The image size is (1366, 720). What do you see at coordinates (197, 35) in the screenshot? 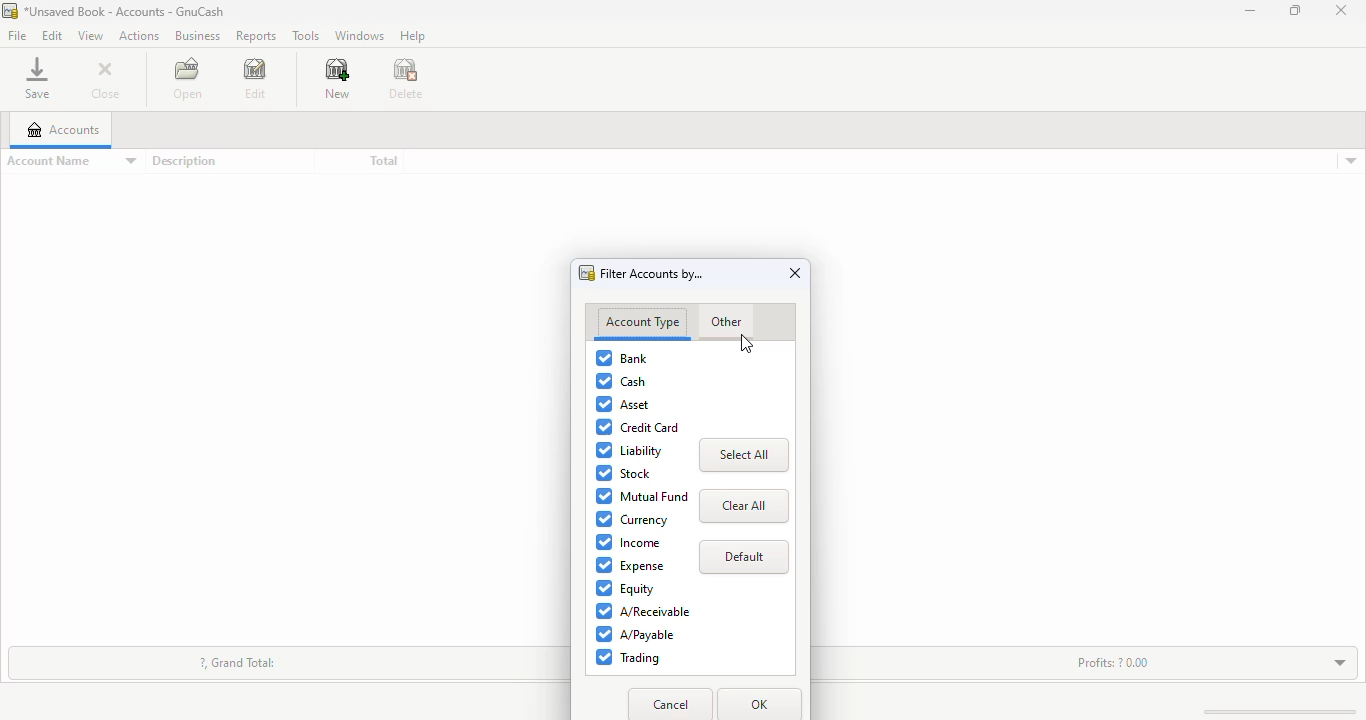
I see `business` at bounding box center [197, 35].